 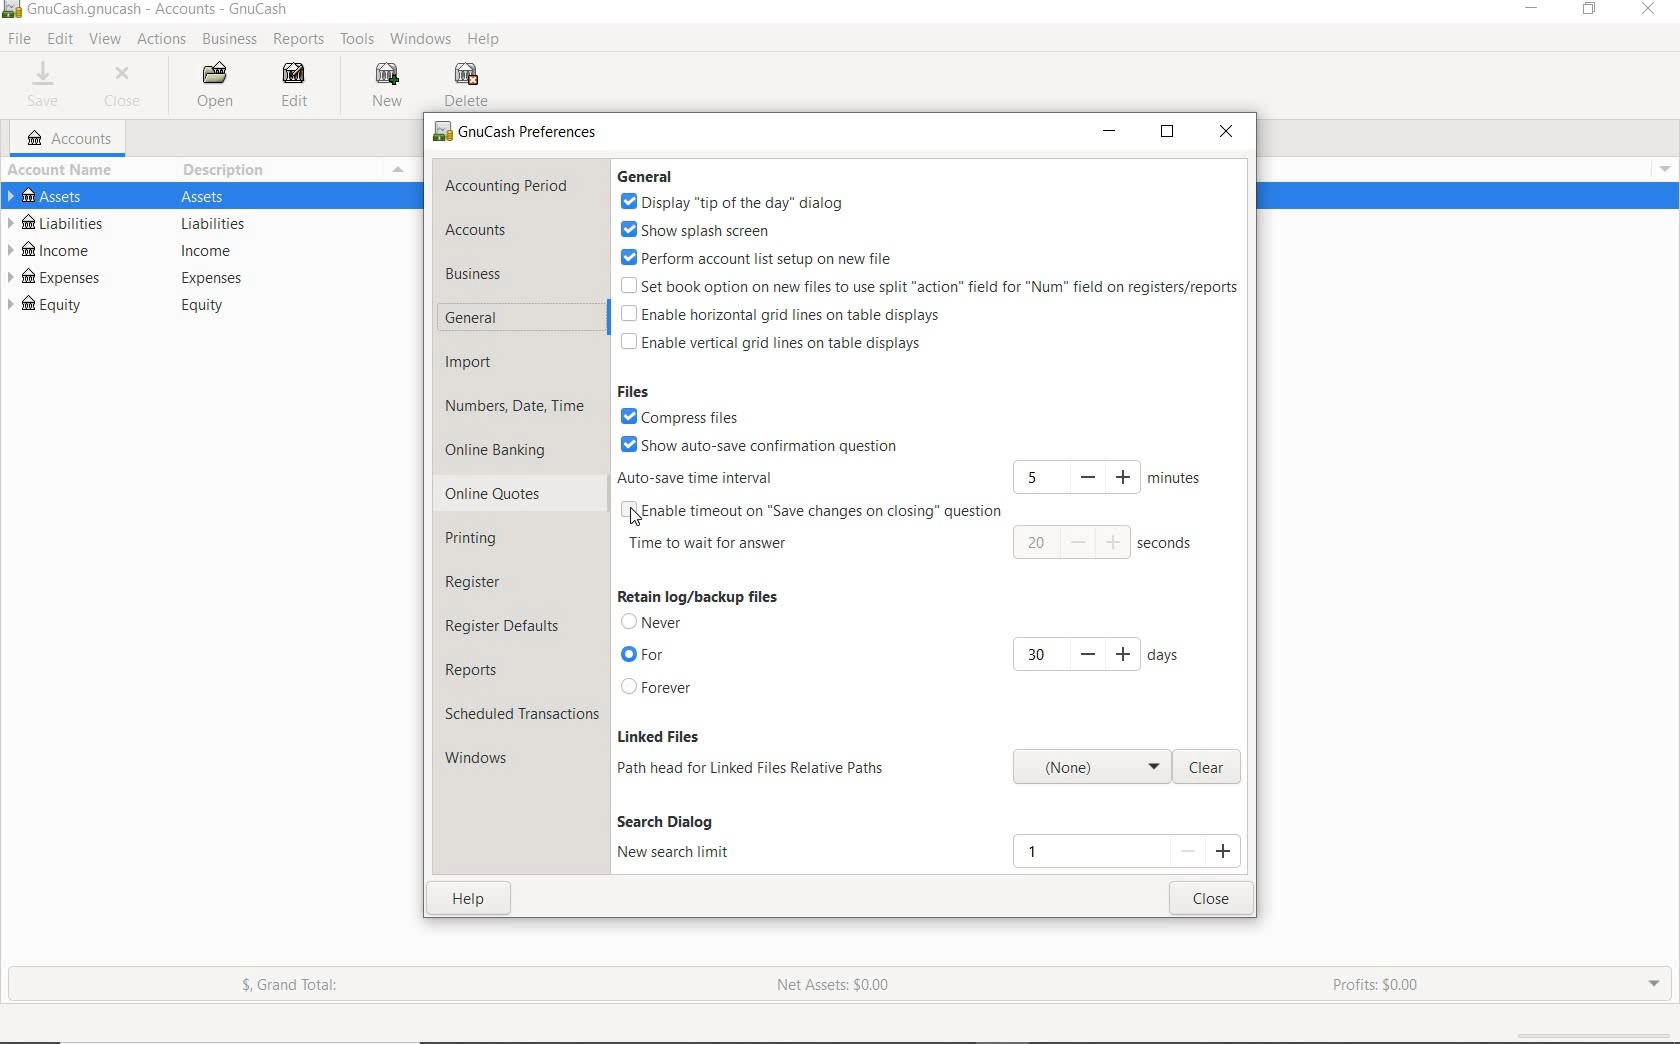 I want to click on path head for linked files relative paths, so click(x=756, y=767).